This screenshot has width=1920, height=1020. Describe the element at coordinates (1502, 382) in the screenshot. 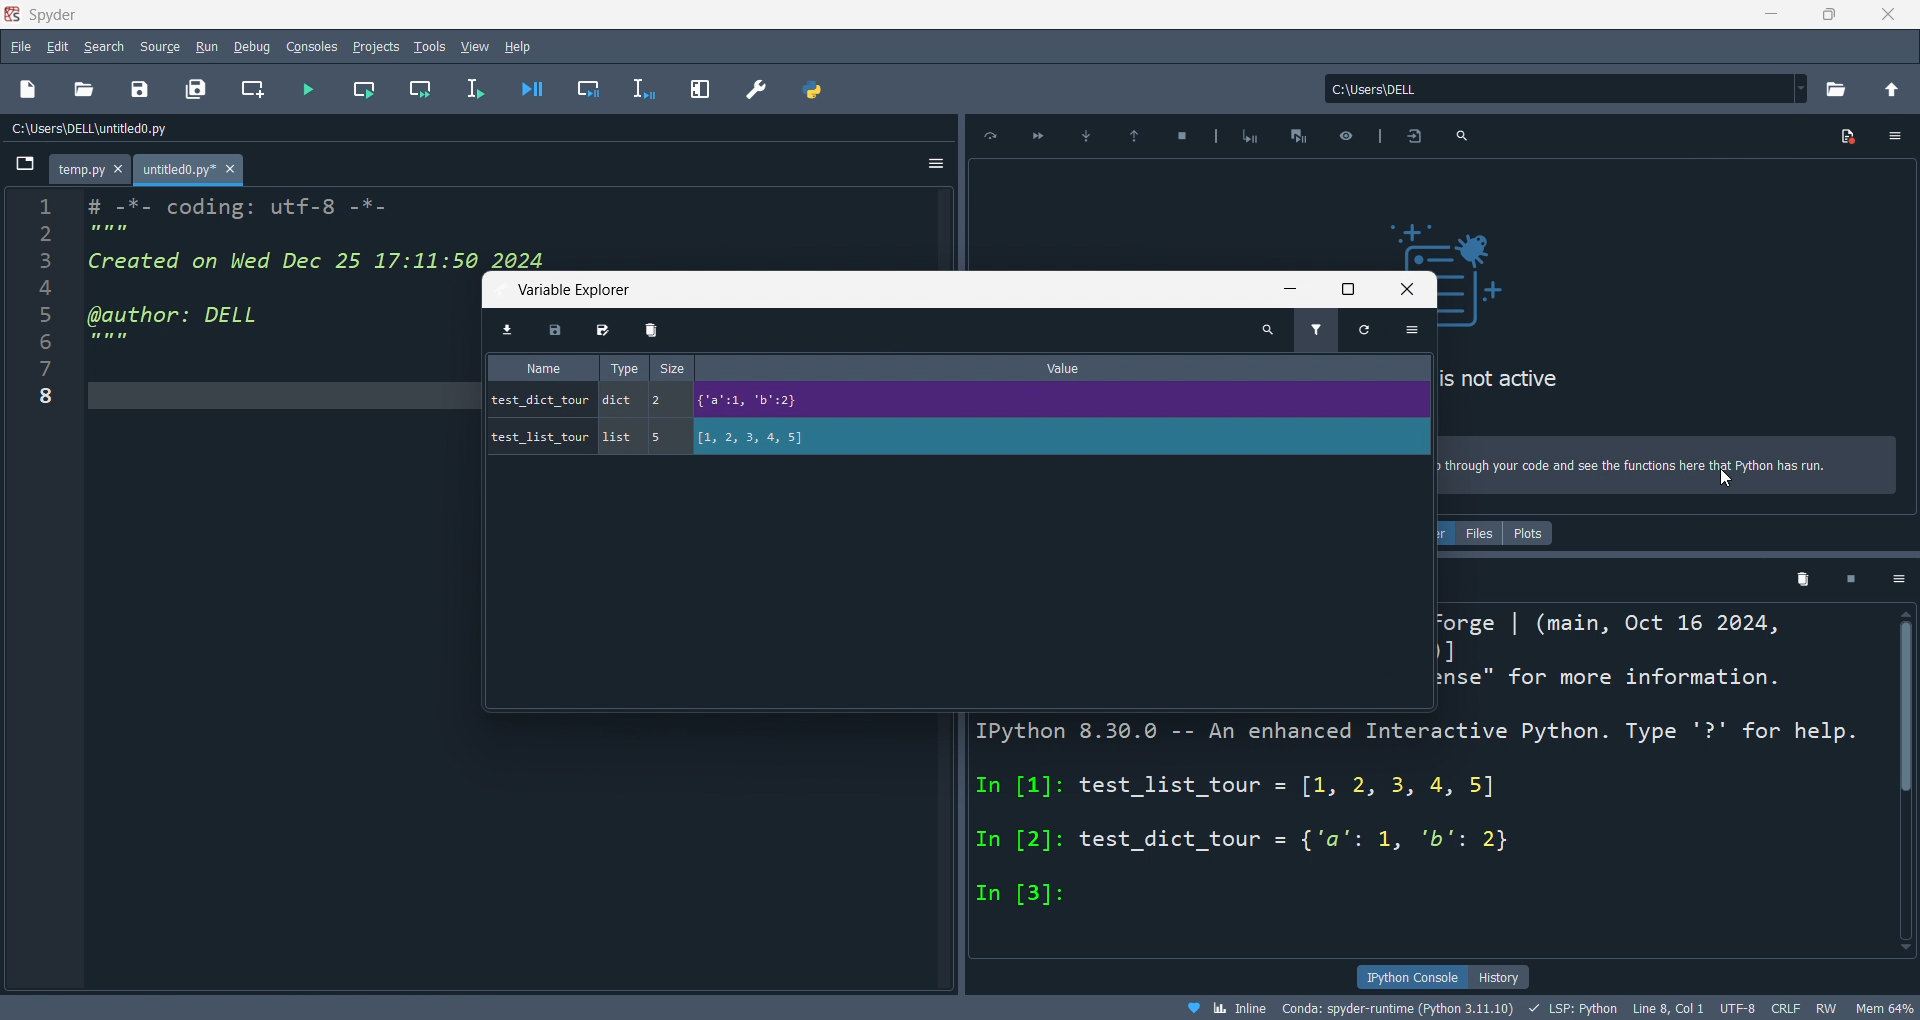

I see `is not active` at that location.